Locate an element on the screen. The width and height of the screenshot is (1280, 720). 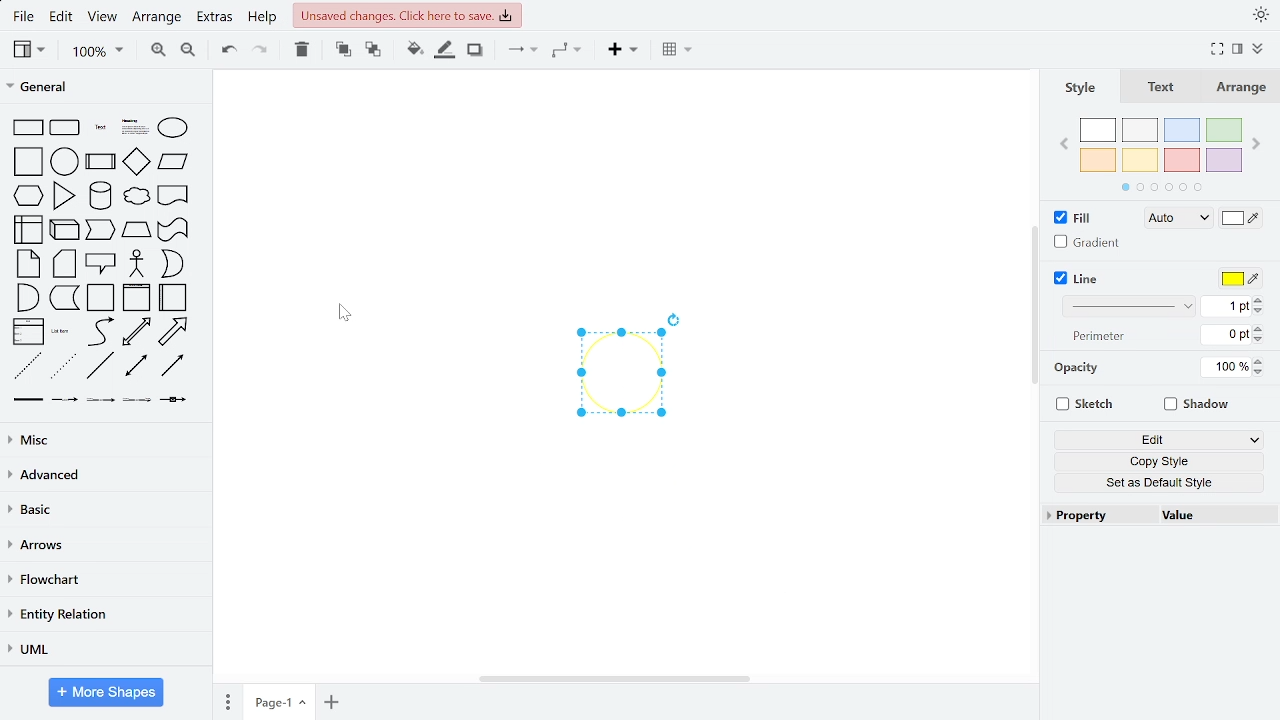
basic is located at coordinates (103, 509).